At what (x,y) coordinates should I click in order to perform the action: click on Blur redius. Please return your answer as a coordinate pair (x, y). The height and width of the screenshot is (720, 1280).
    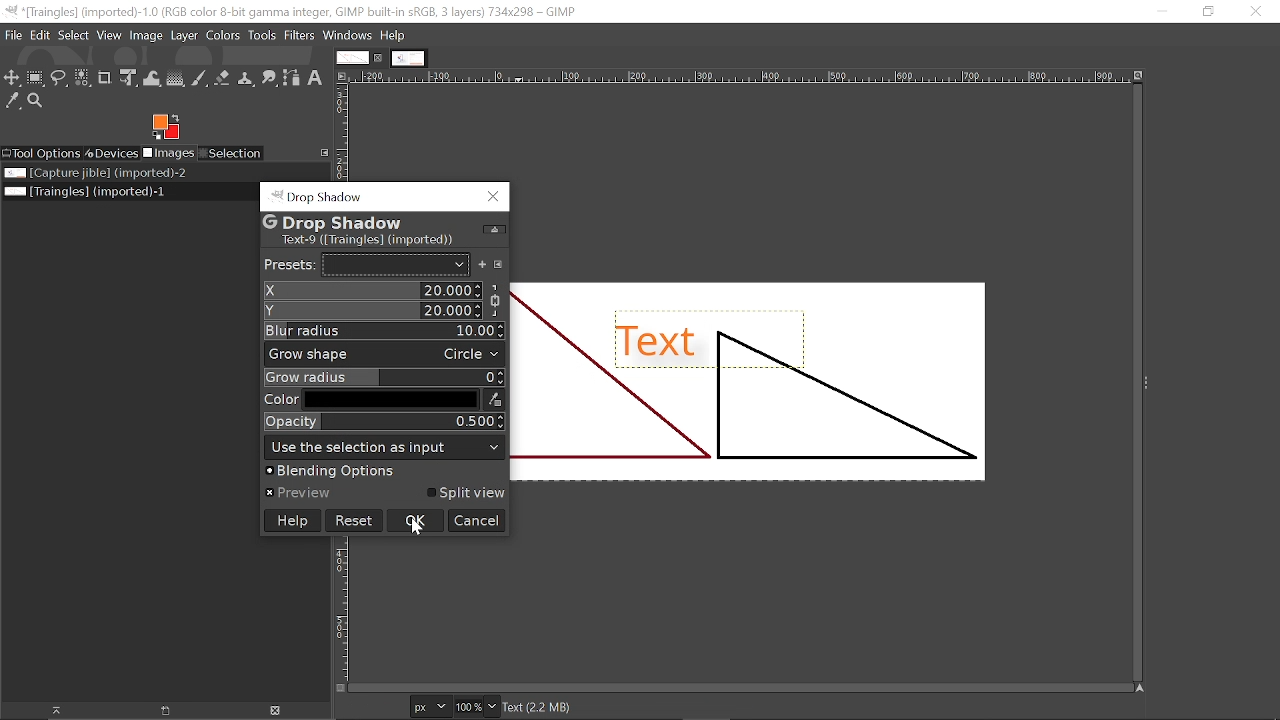
    Looking at the image, I should click on (382, 331).